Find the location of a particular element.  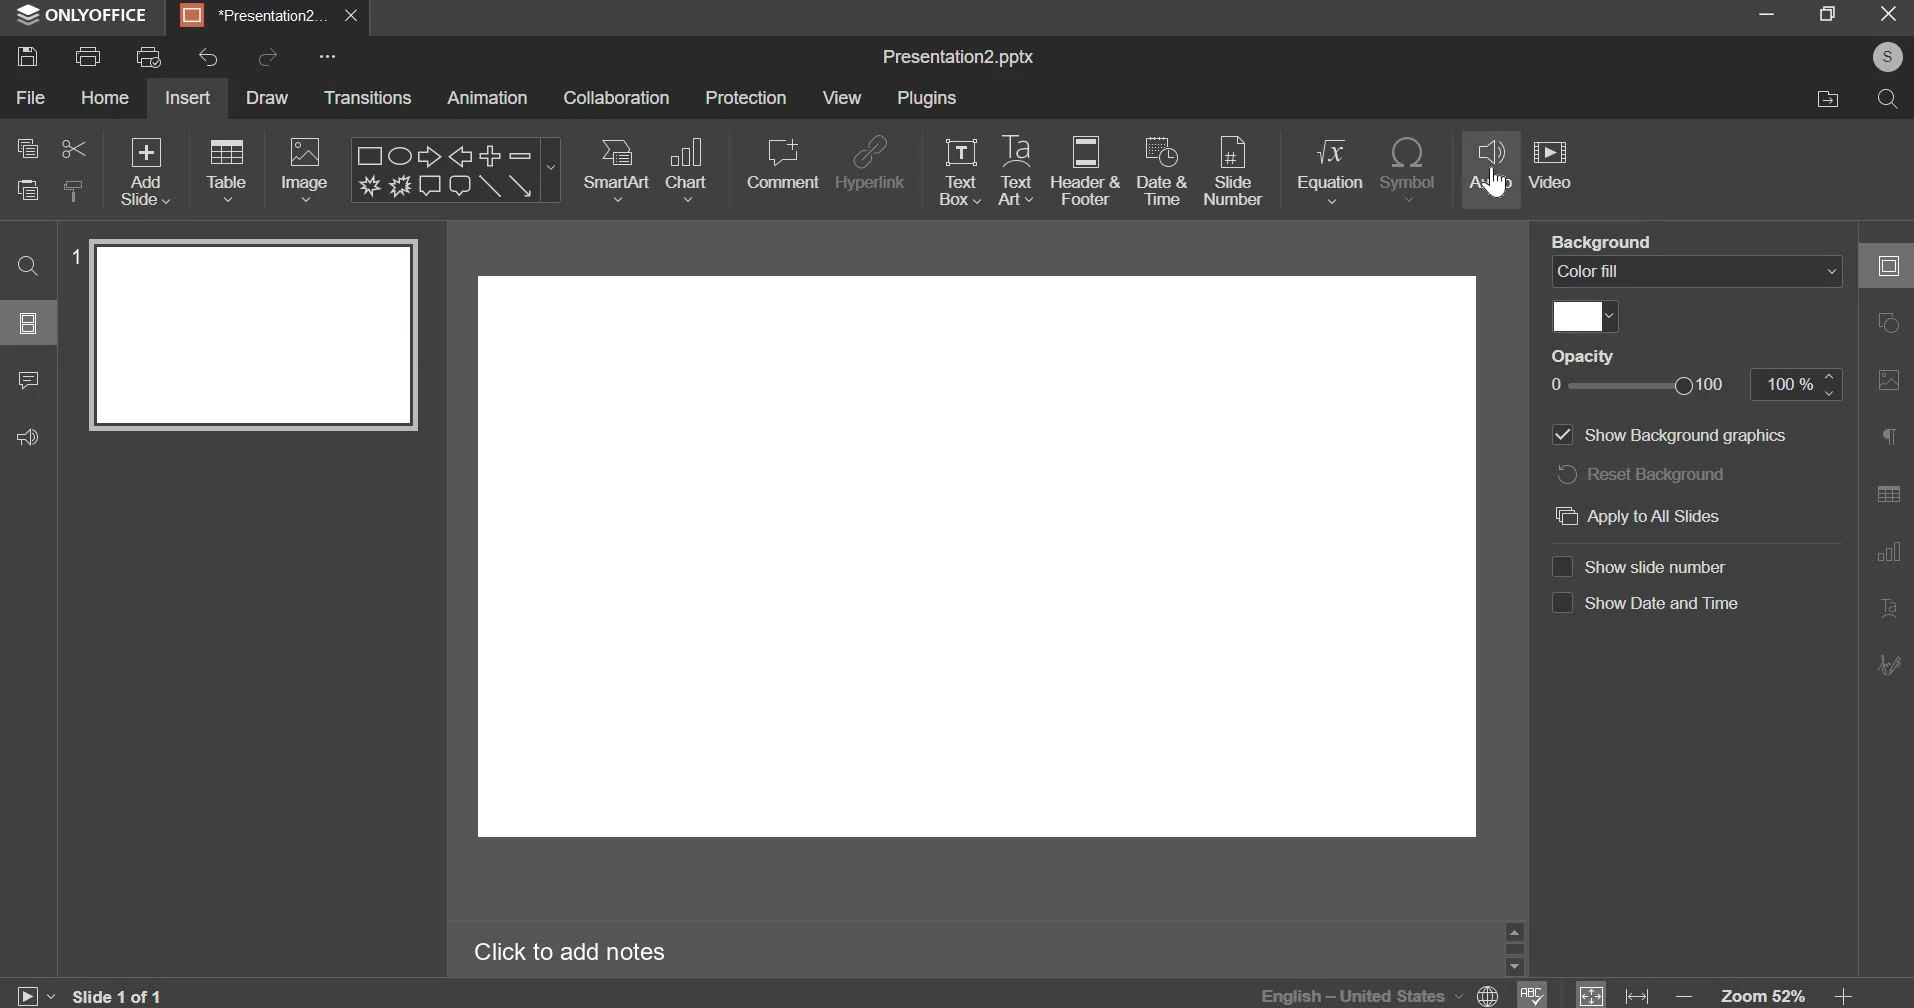

view is located at coordinates (842, 96).